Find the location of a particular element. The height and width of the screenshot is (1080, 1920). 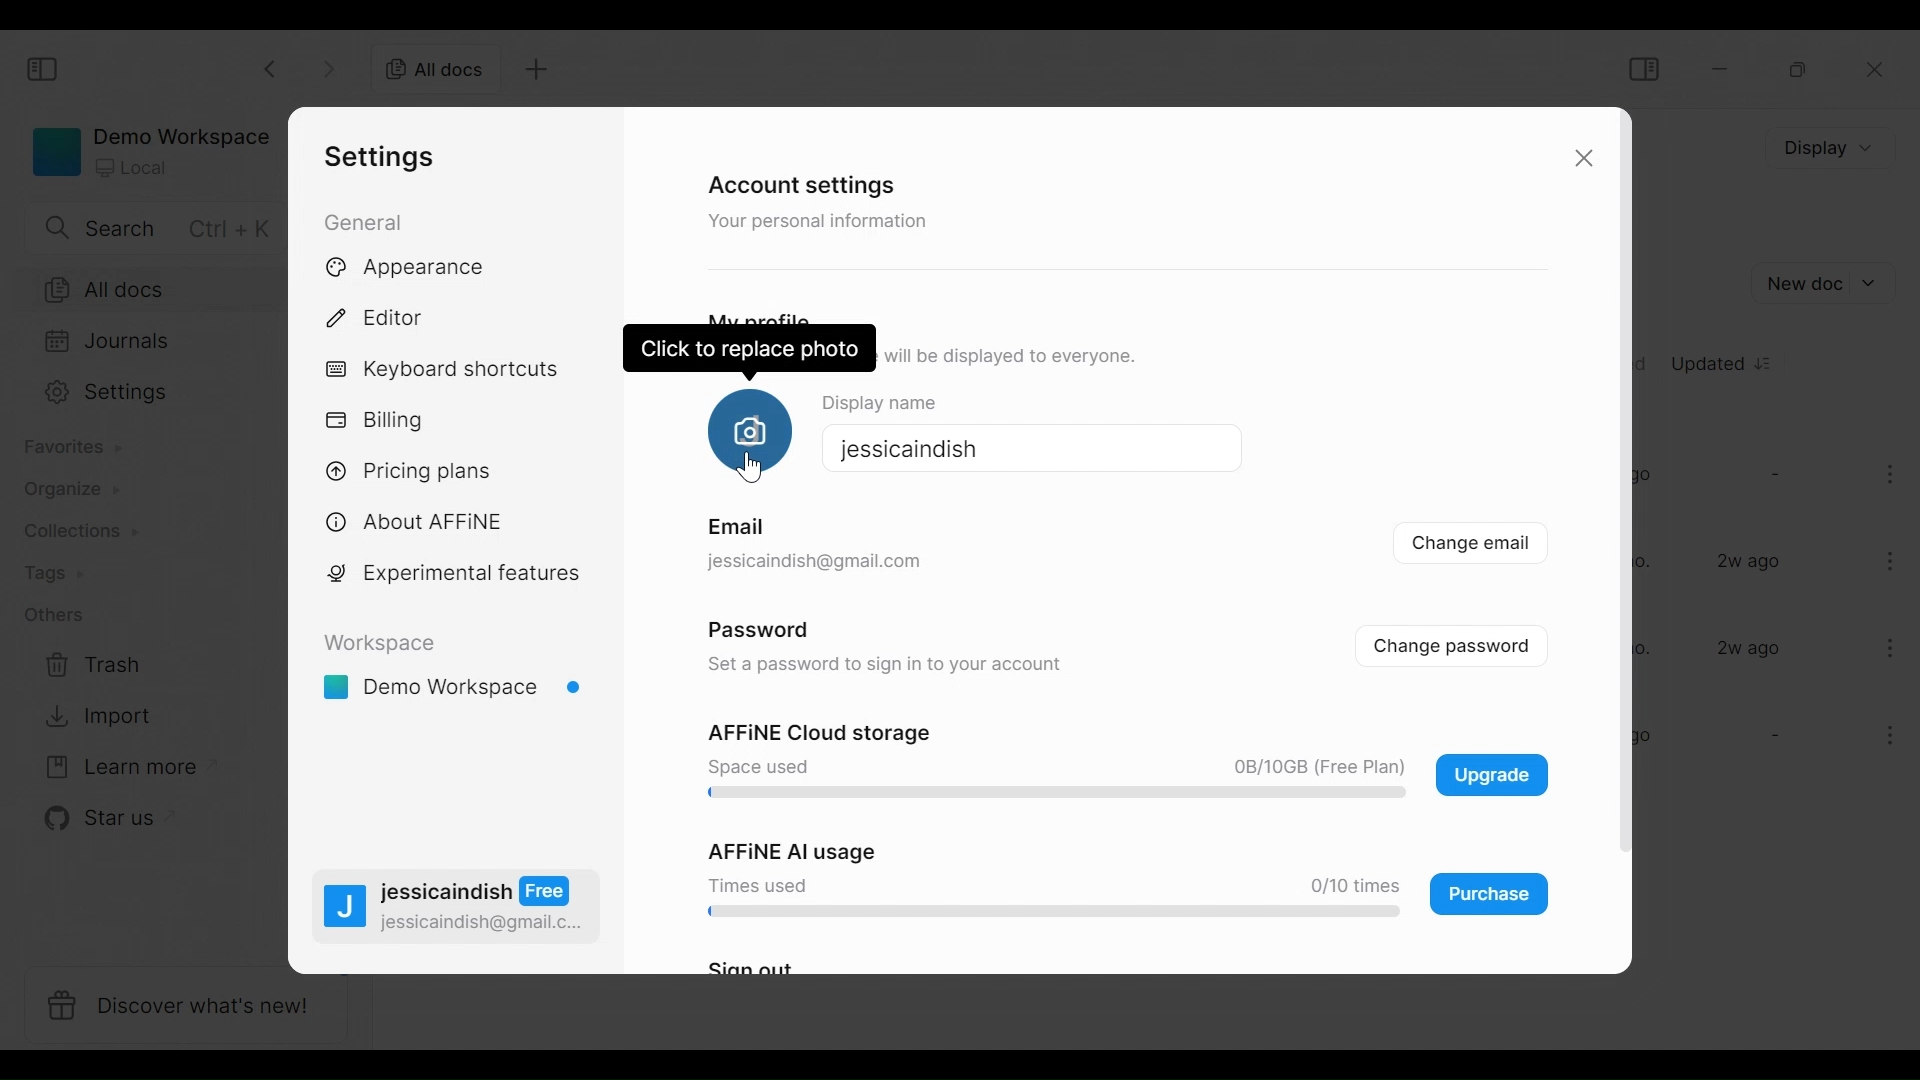

jessicaindish is located at coordinates (477, 892).